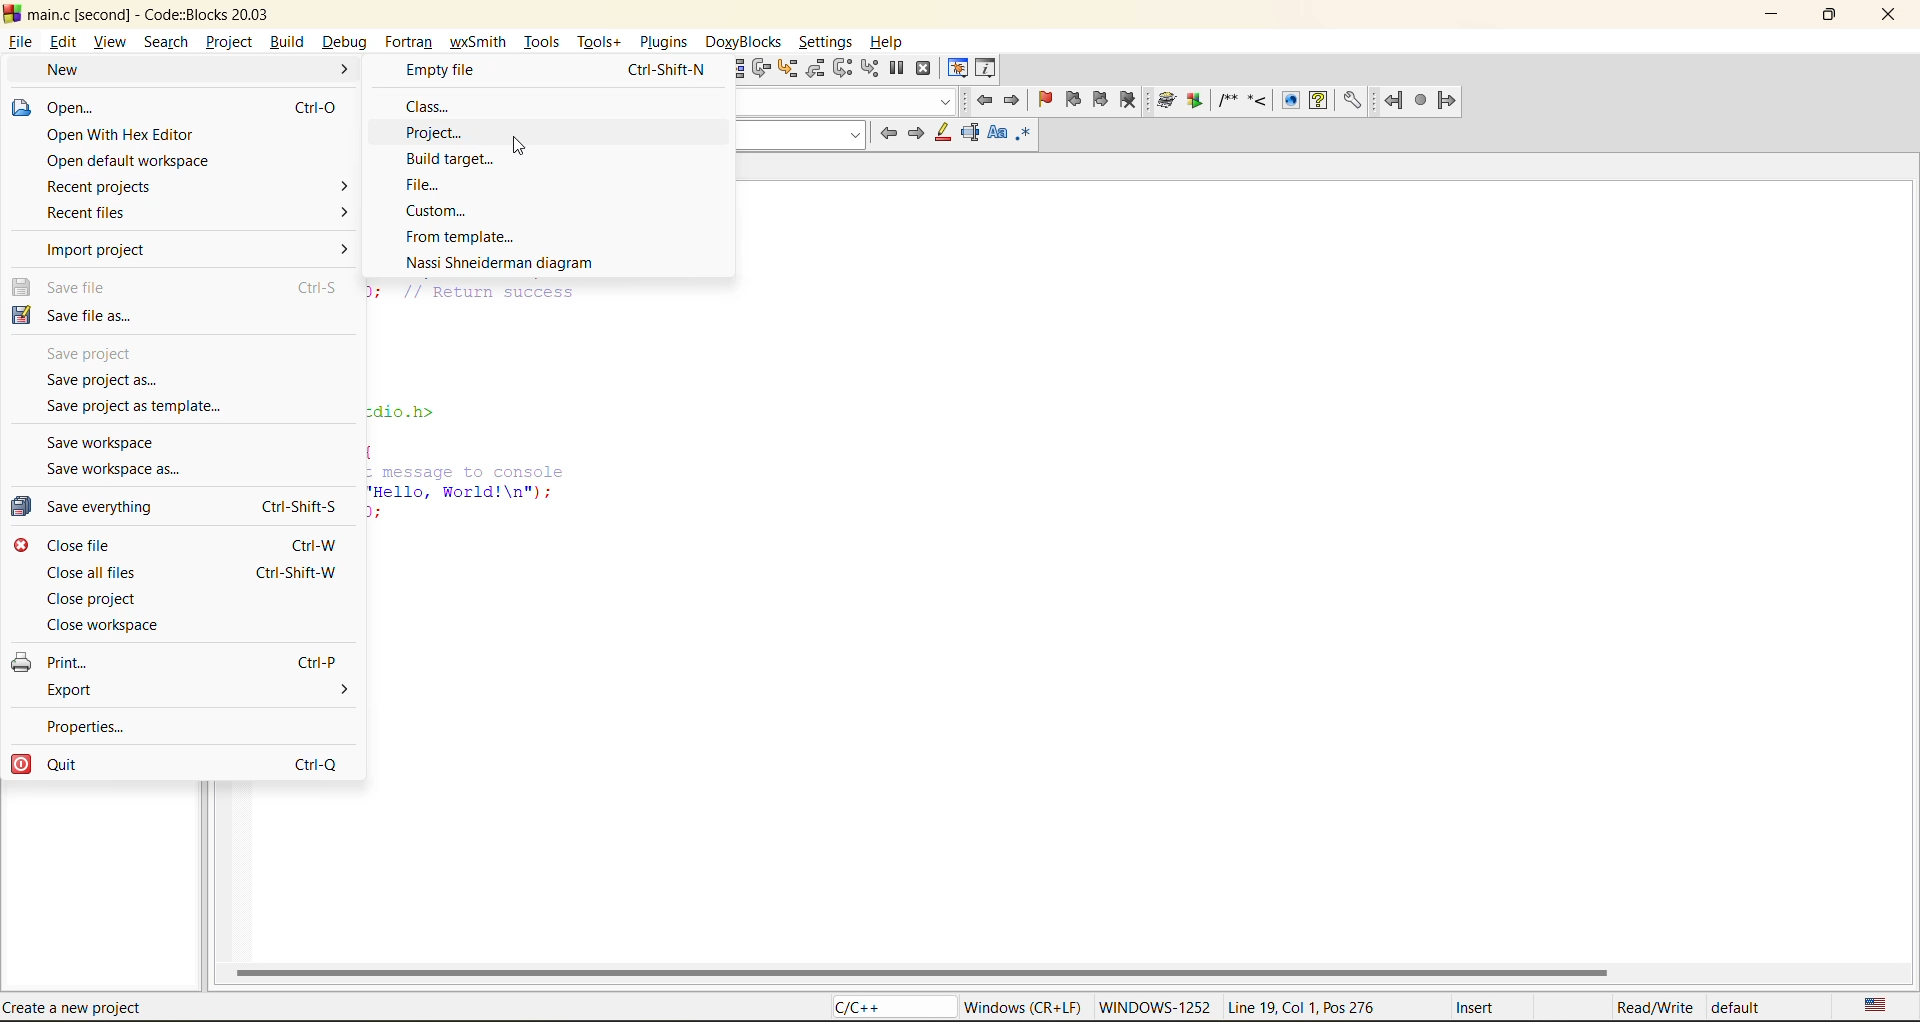  Describe the element at coordinates (99, 597) in the screenshot. I see `close project` at that location.